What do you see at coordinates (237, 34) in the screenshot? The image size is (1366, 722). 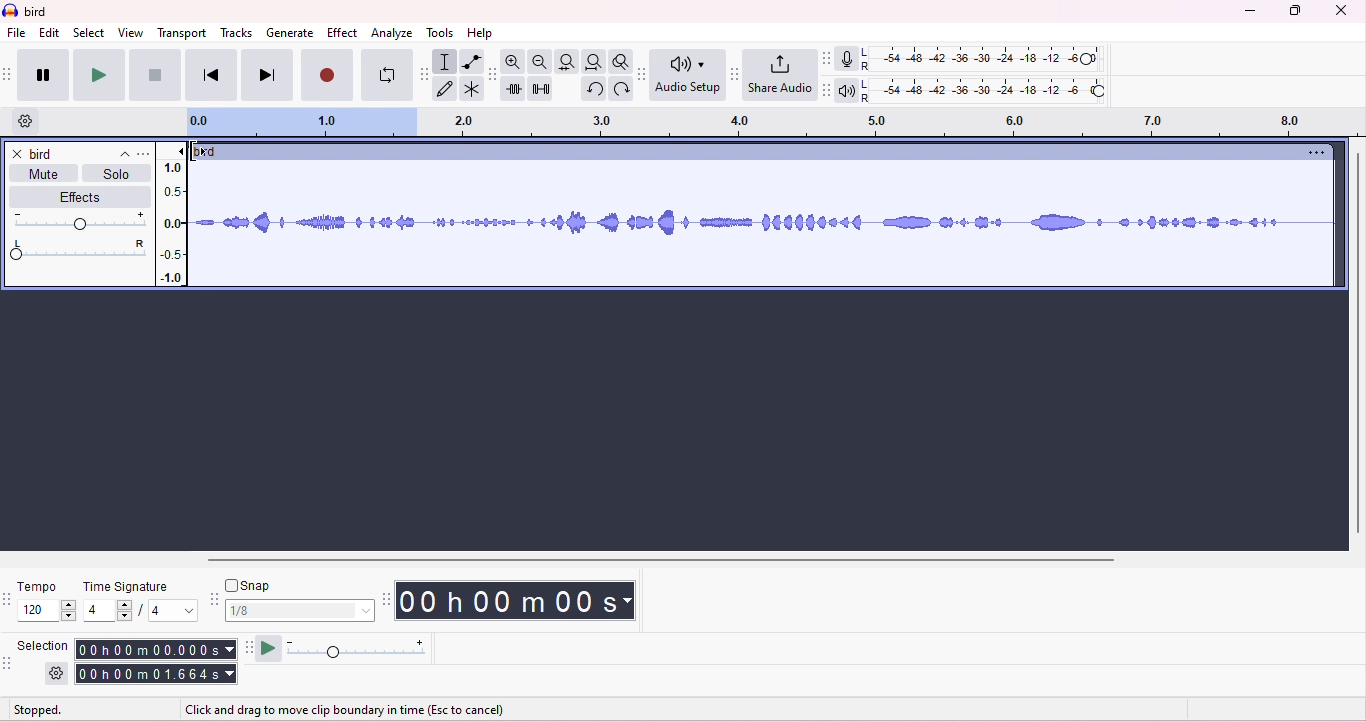 I see `tracks` at bounding box center [237, 34].